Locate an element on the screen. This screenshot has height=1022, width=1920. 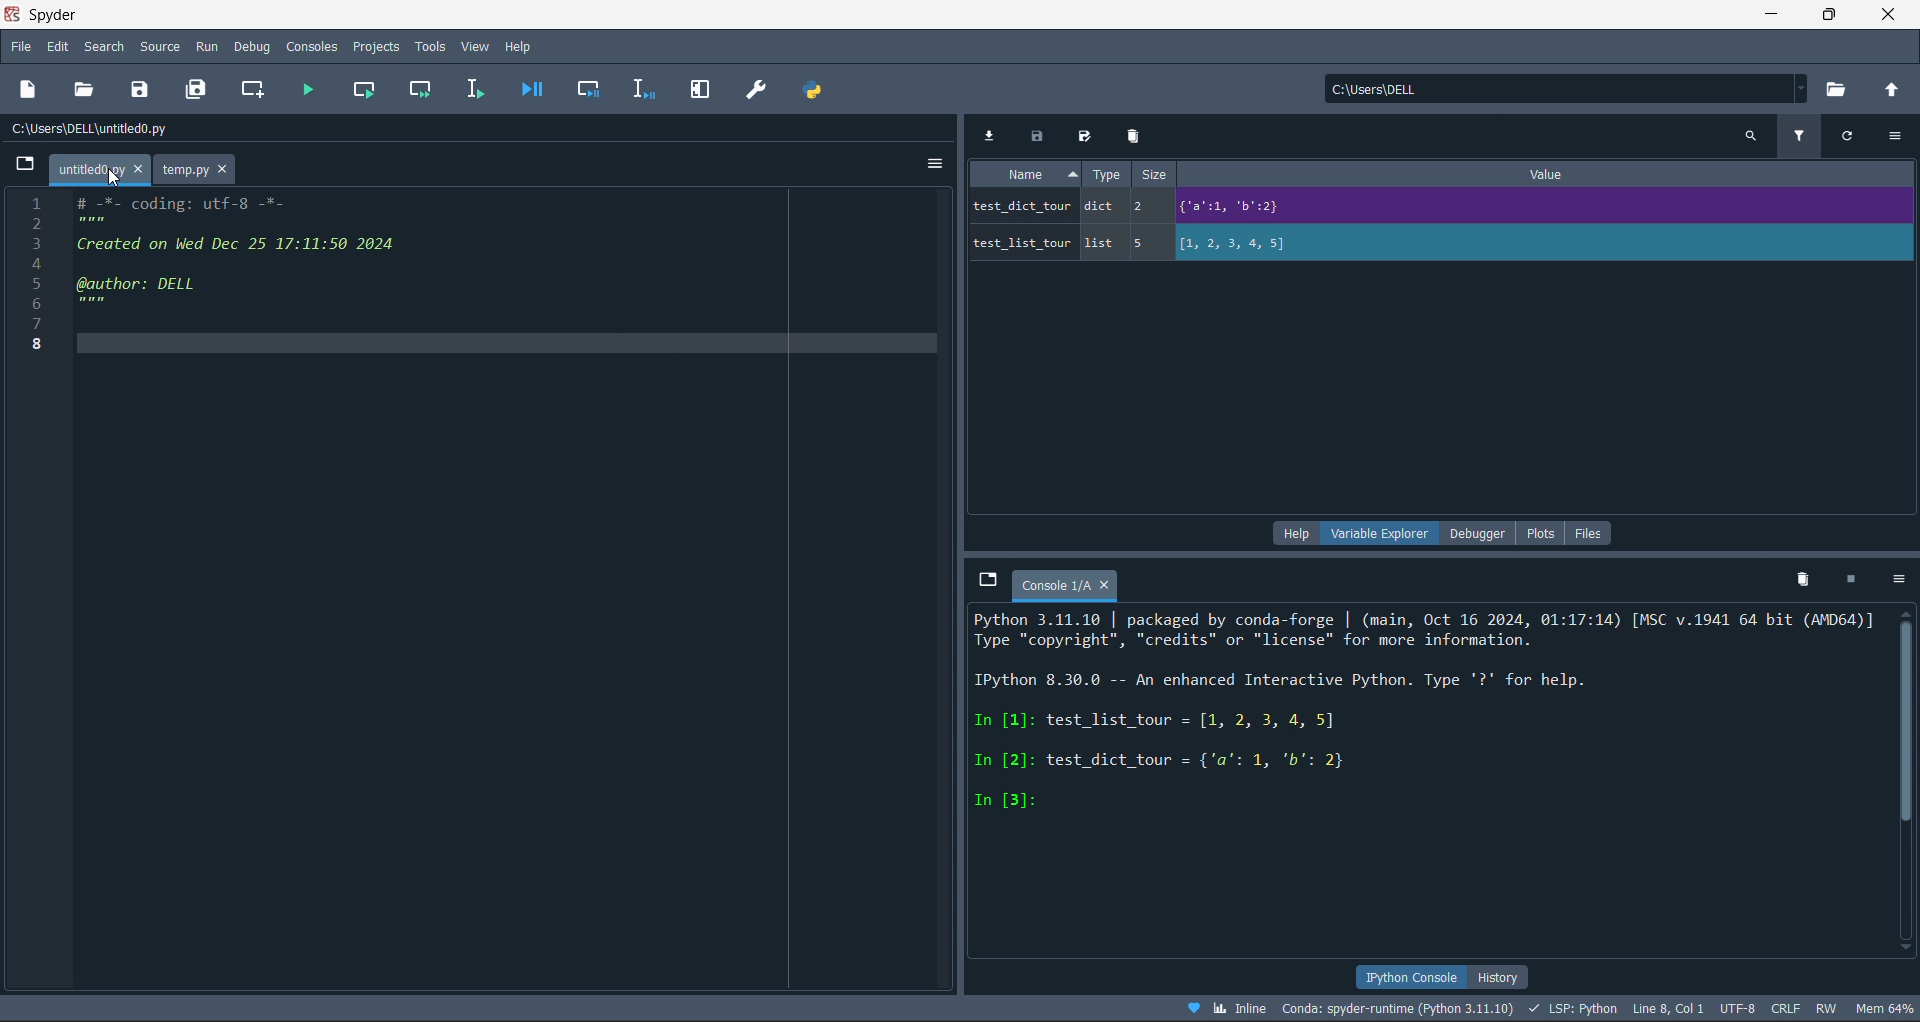
run cell and move is located at coordinates (422, 88).